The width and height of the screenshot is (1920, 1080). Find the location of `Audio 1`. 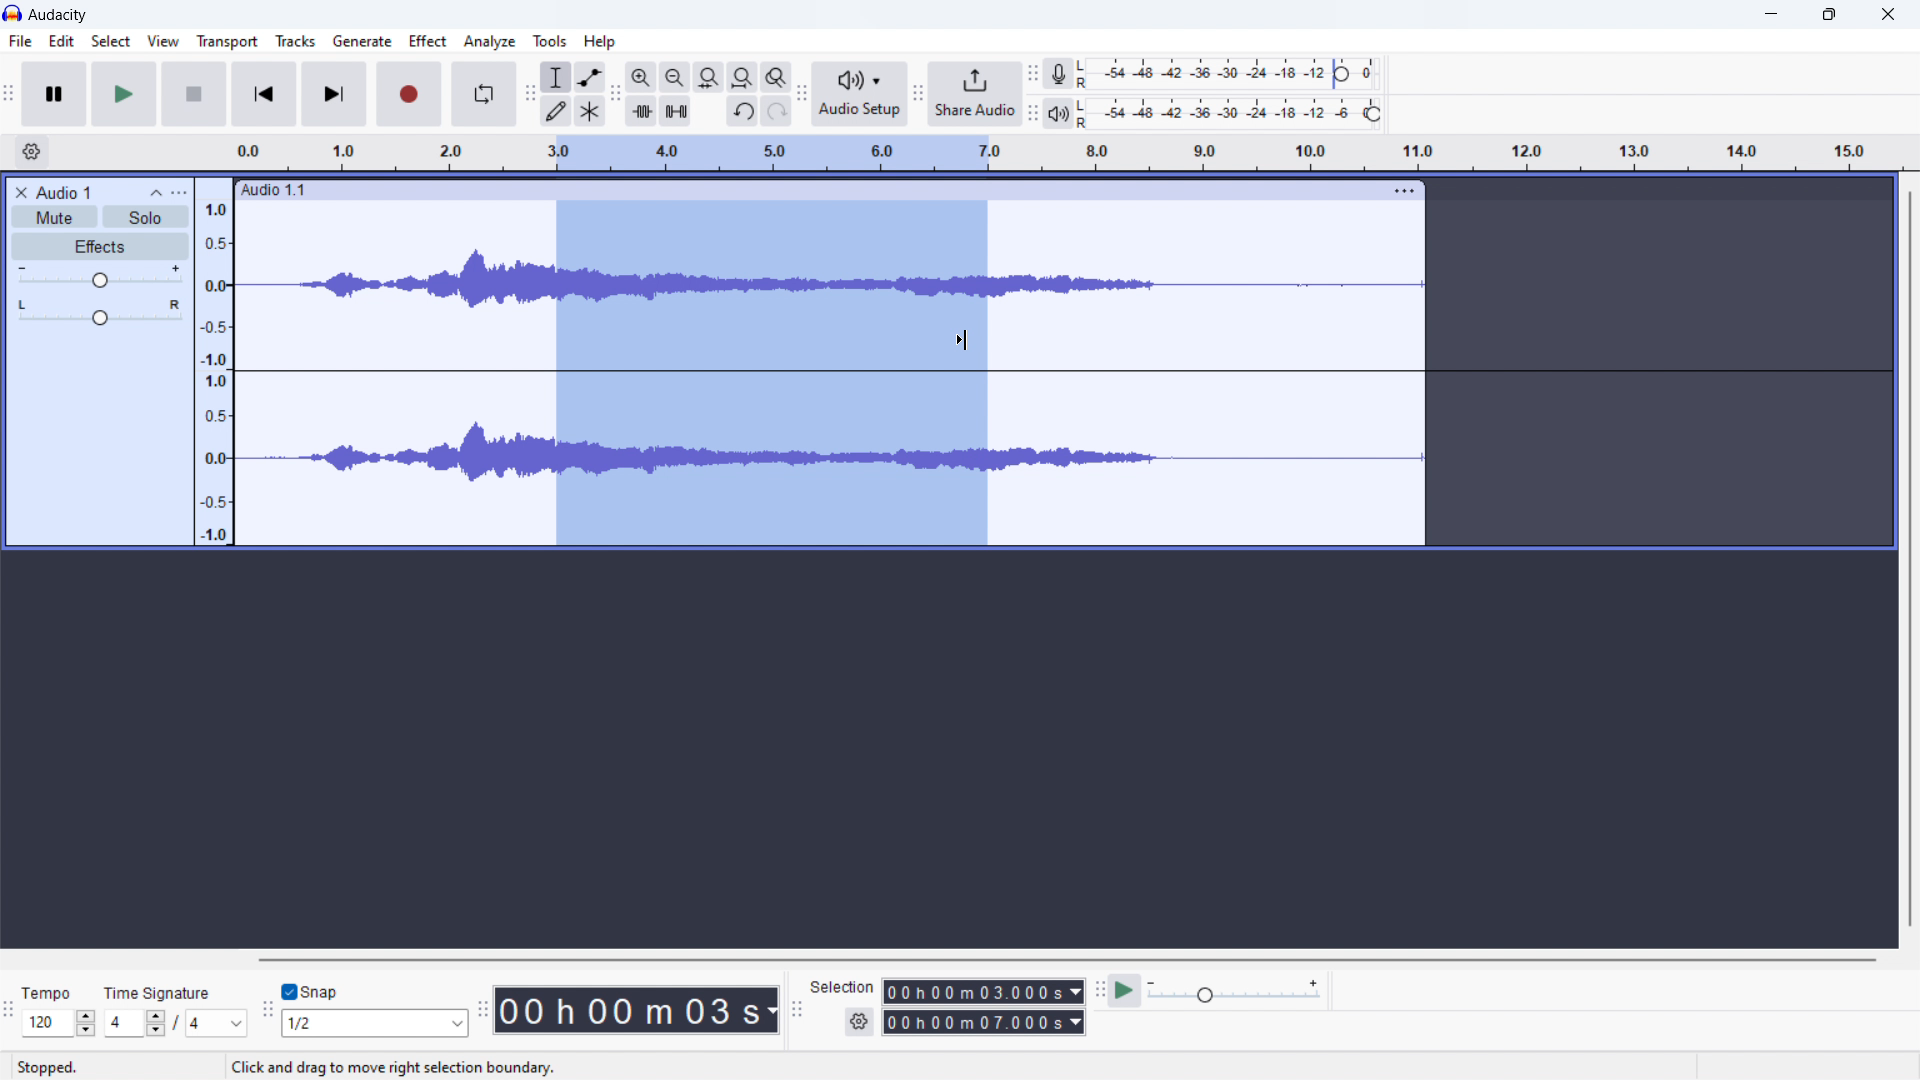

Audio 1 is located at coordinates (65, 191).